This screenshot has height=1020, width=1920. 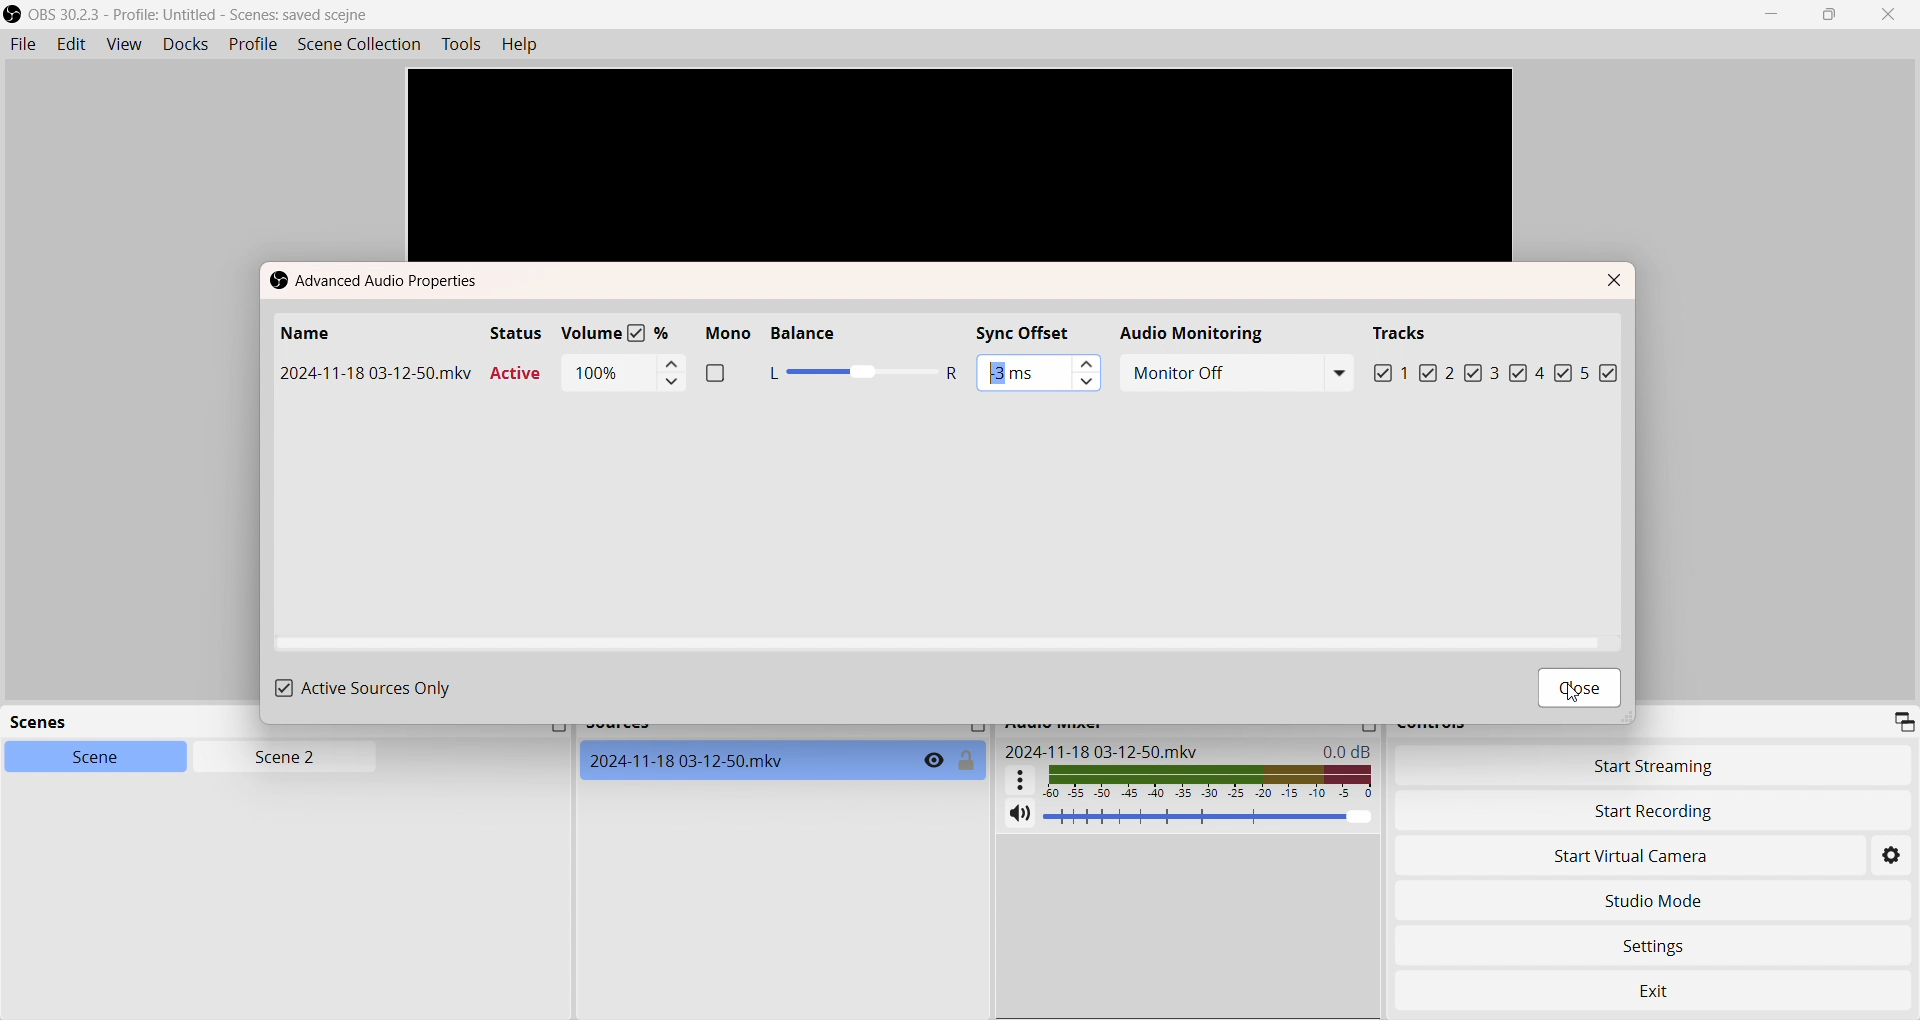 What do you see at coordinates (1659, 766) in the screenshot?
I see `Start Streaming` at bounding box center [1659, 766].